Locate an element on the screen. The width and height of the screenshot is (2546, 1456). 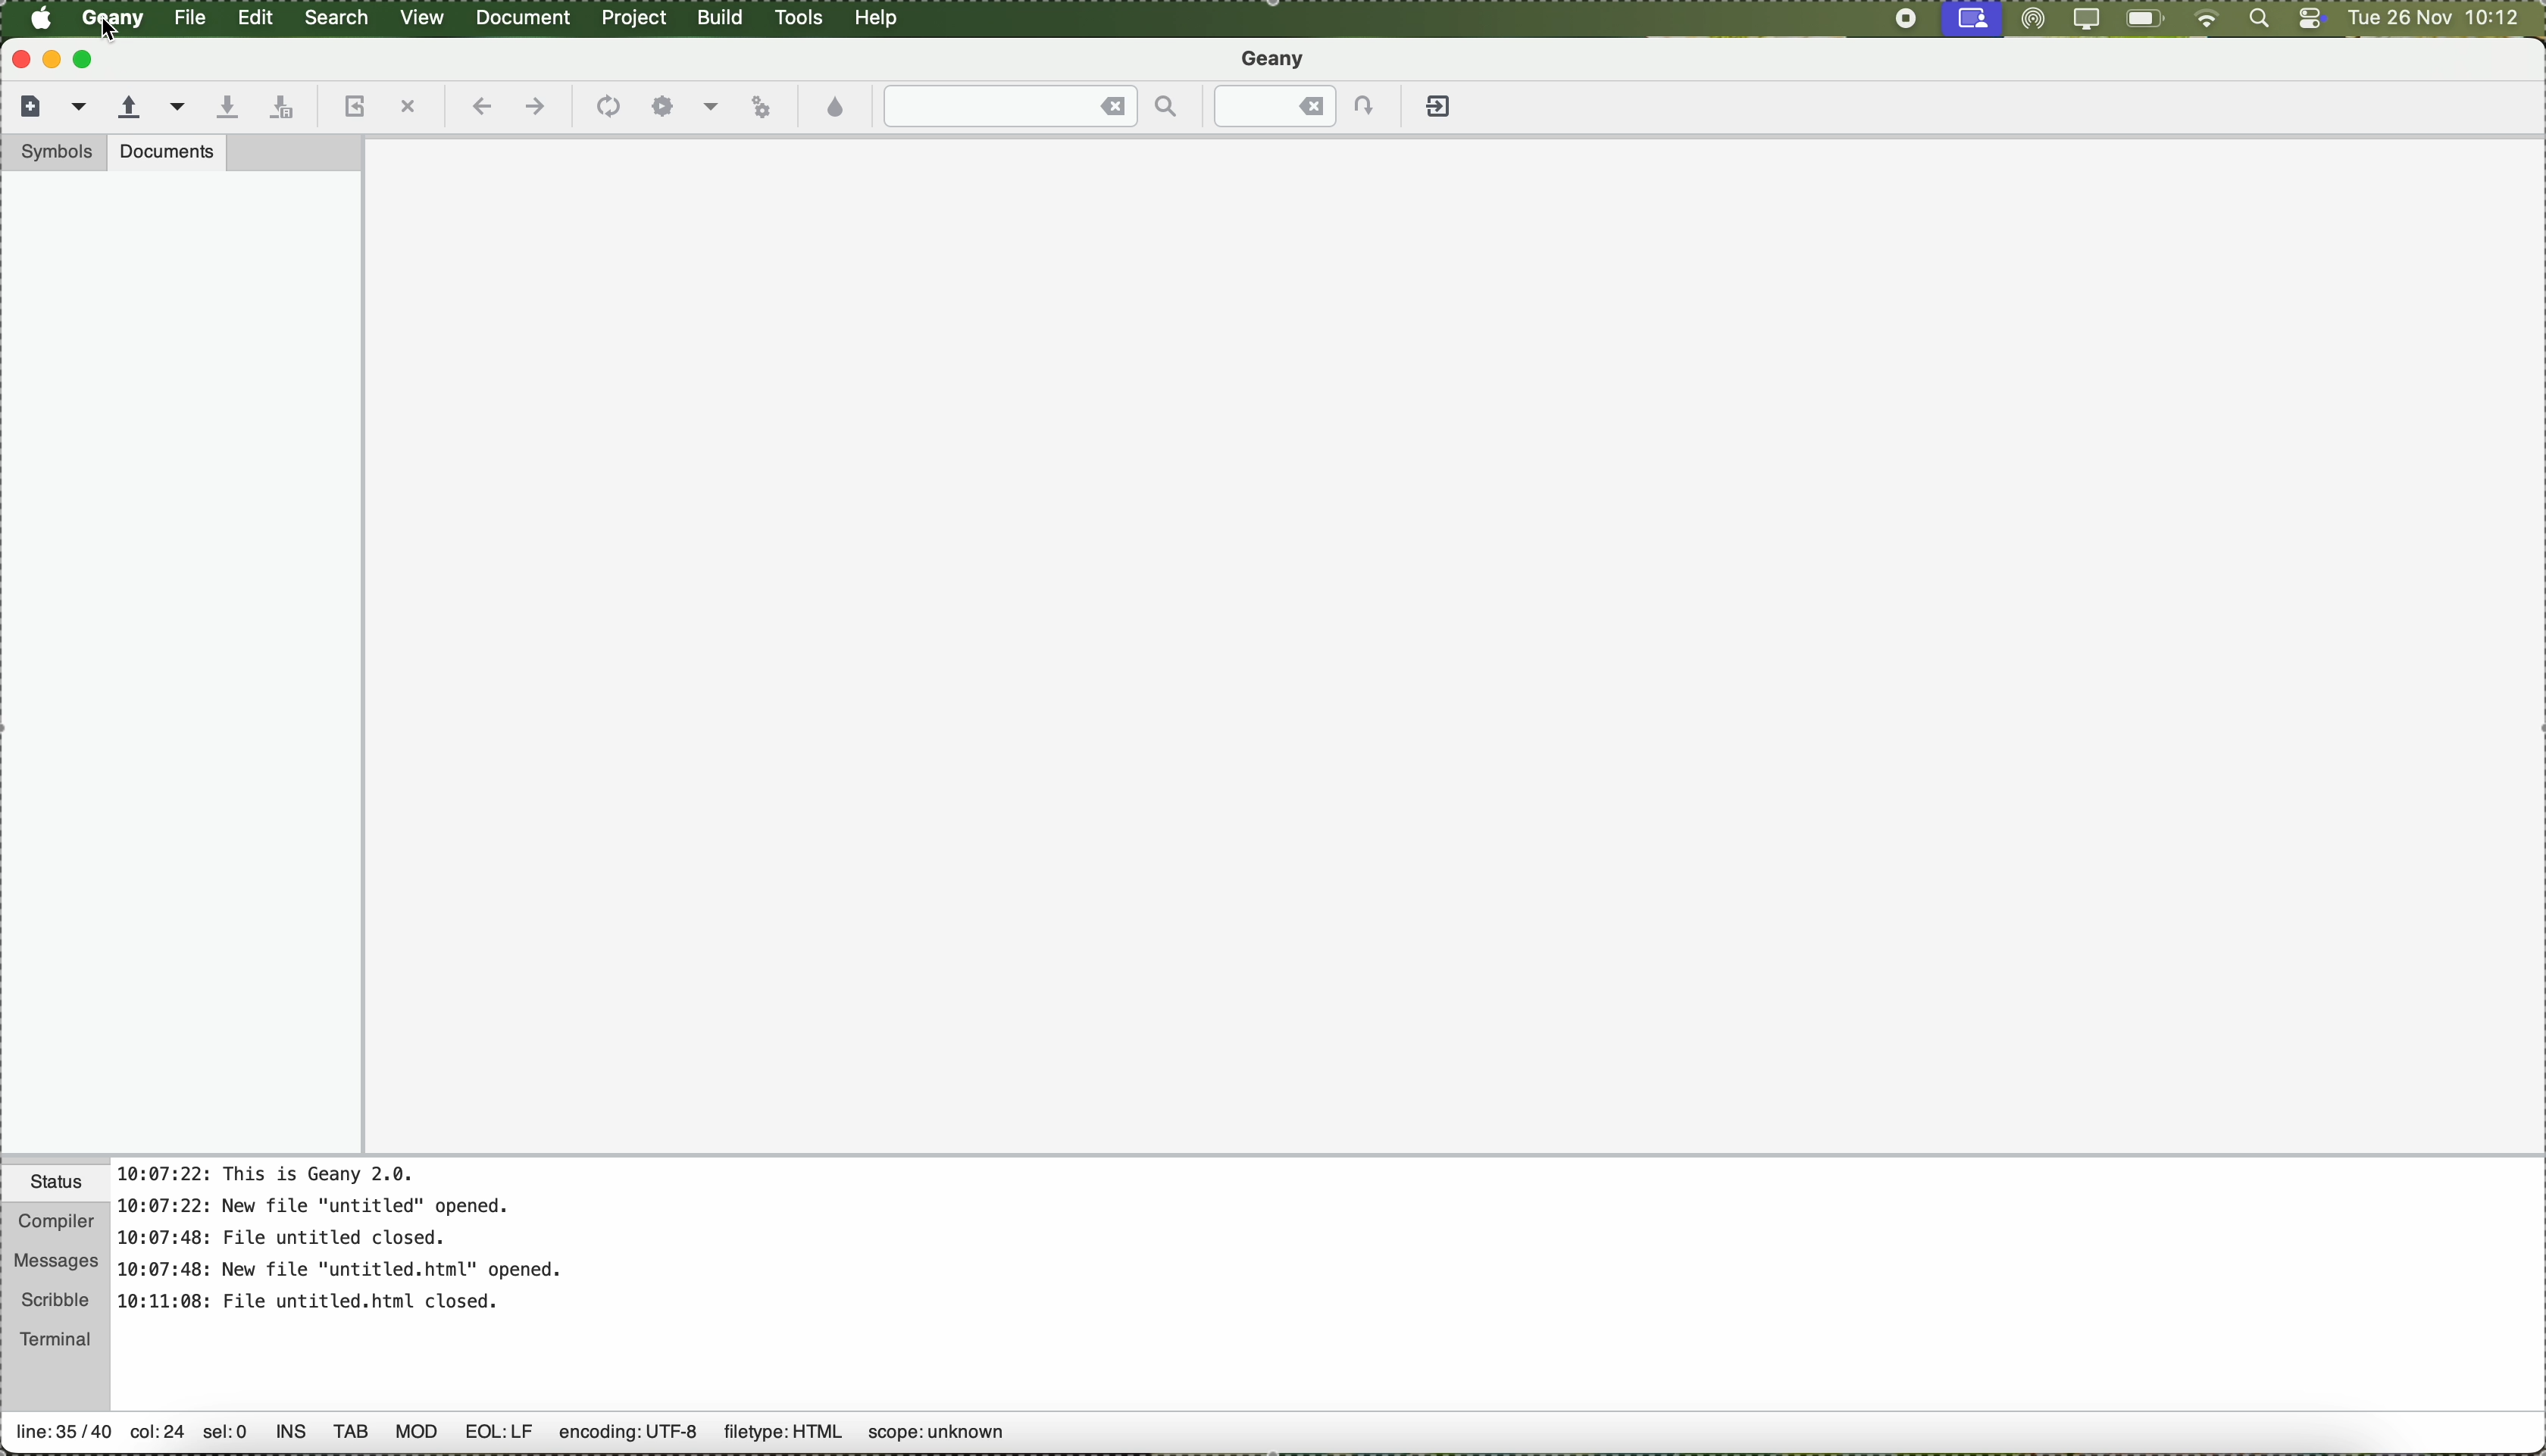
filetype: HTML is located at coordinates (782, 1434).